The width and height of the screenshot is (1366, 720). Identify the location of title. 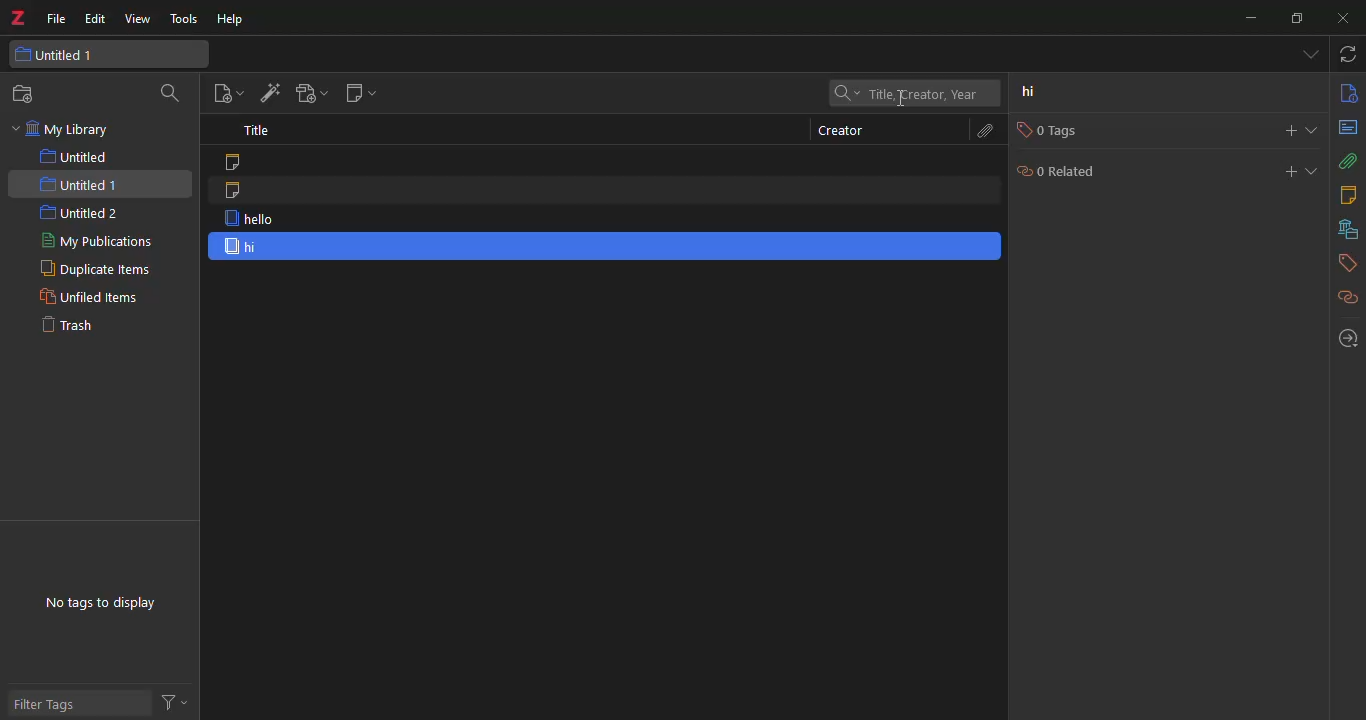
(258, 132).